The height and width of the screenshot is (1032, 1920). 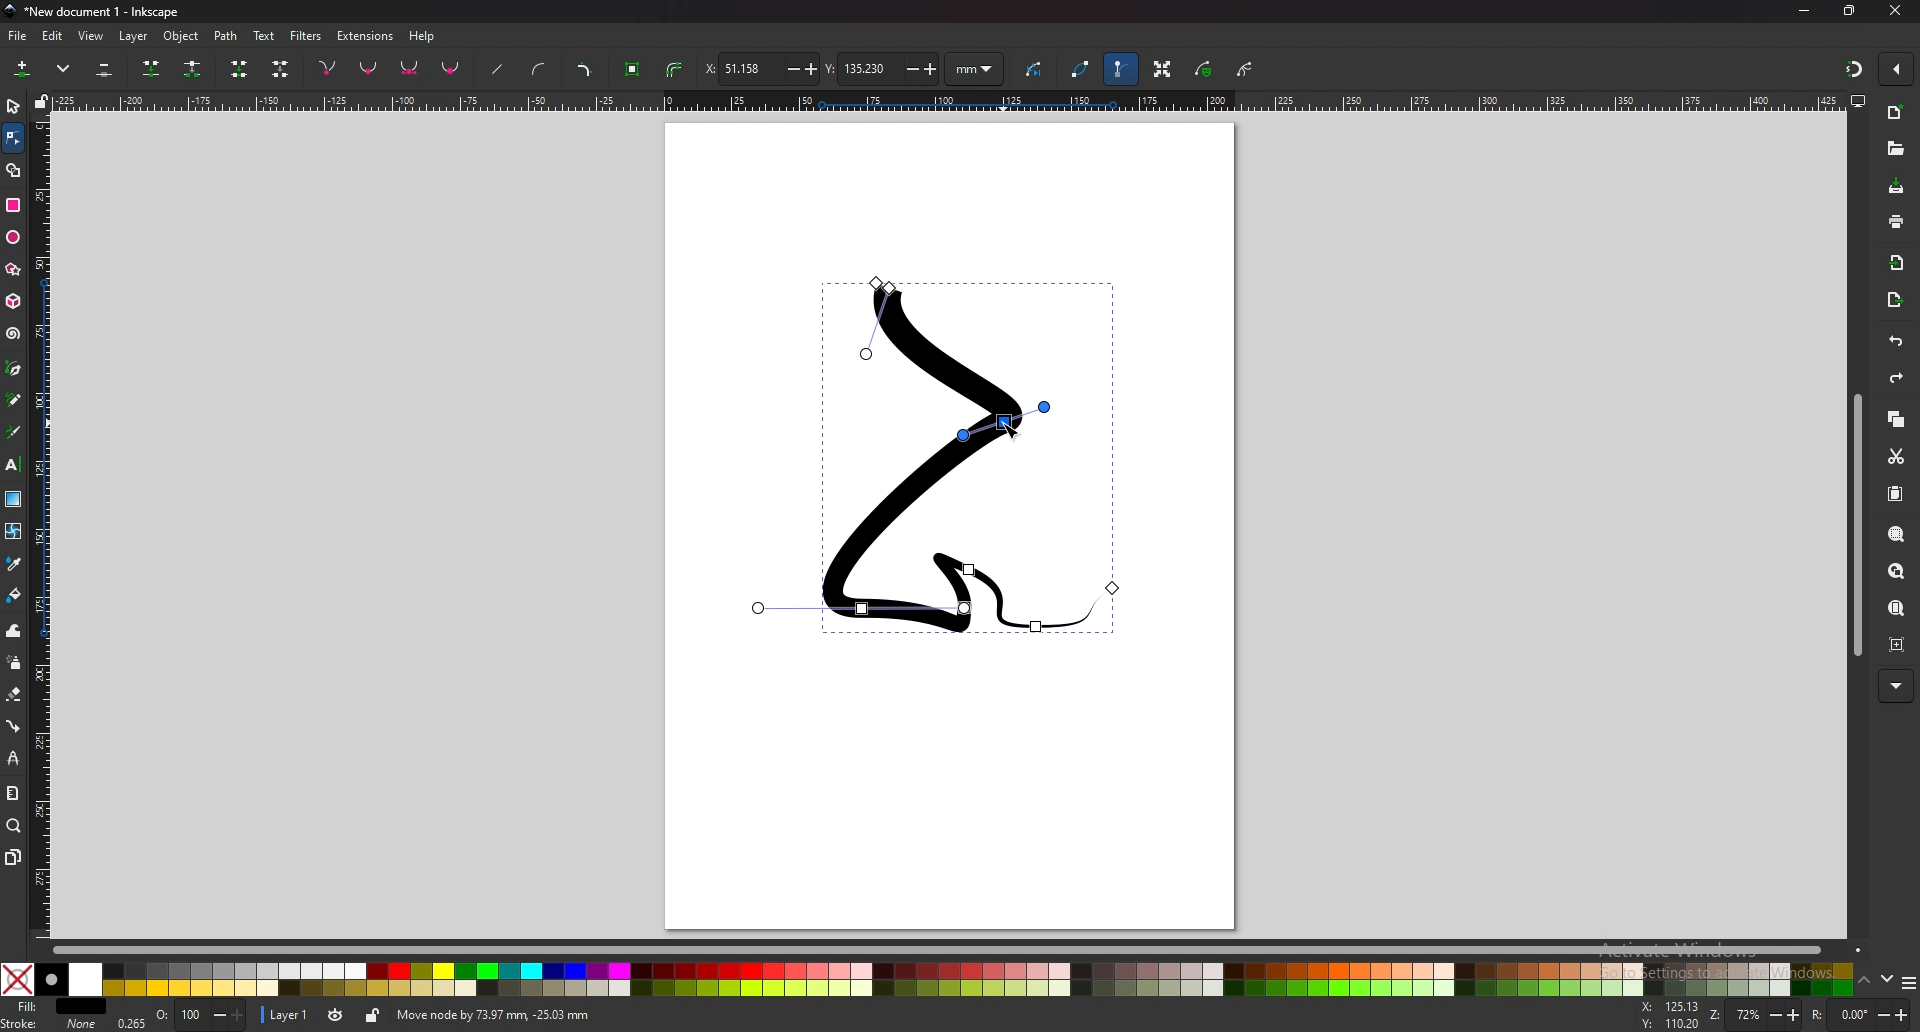 I want to click on copy, so click(x=1896, y=420).